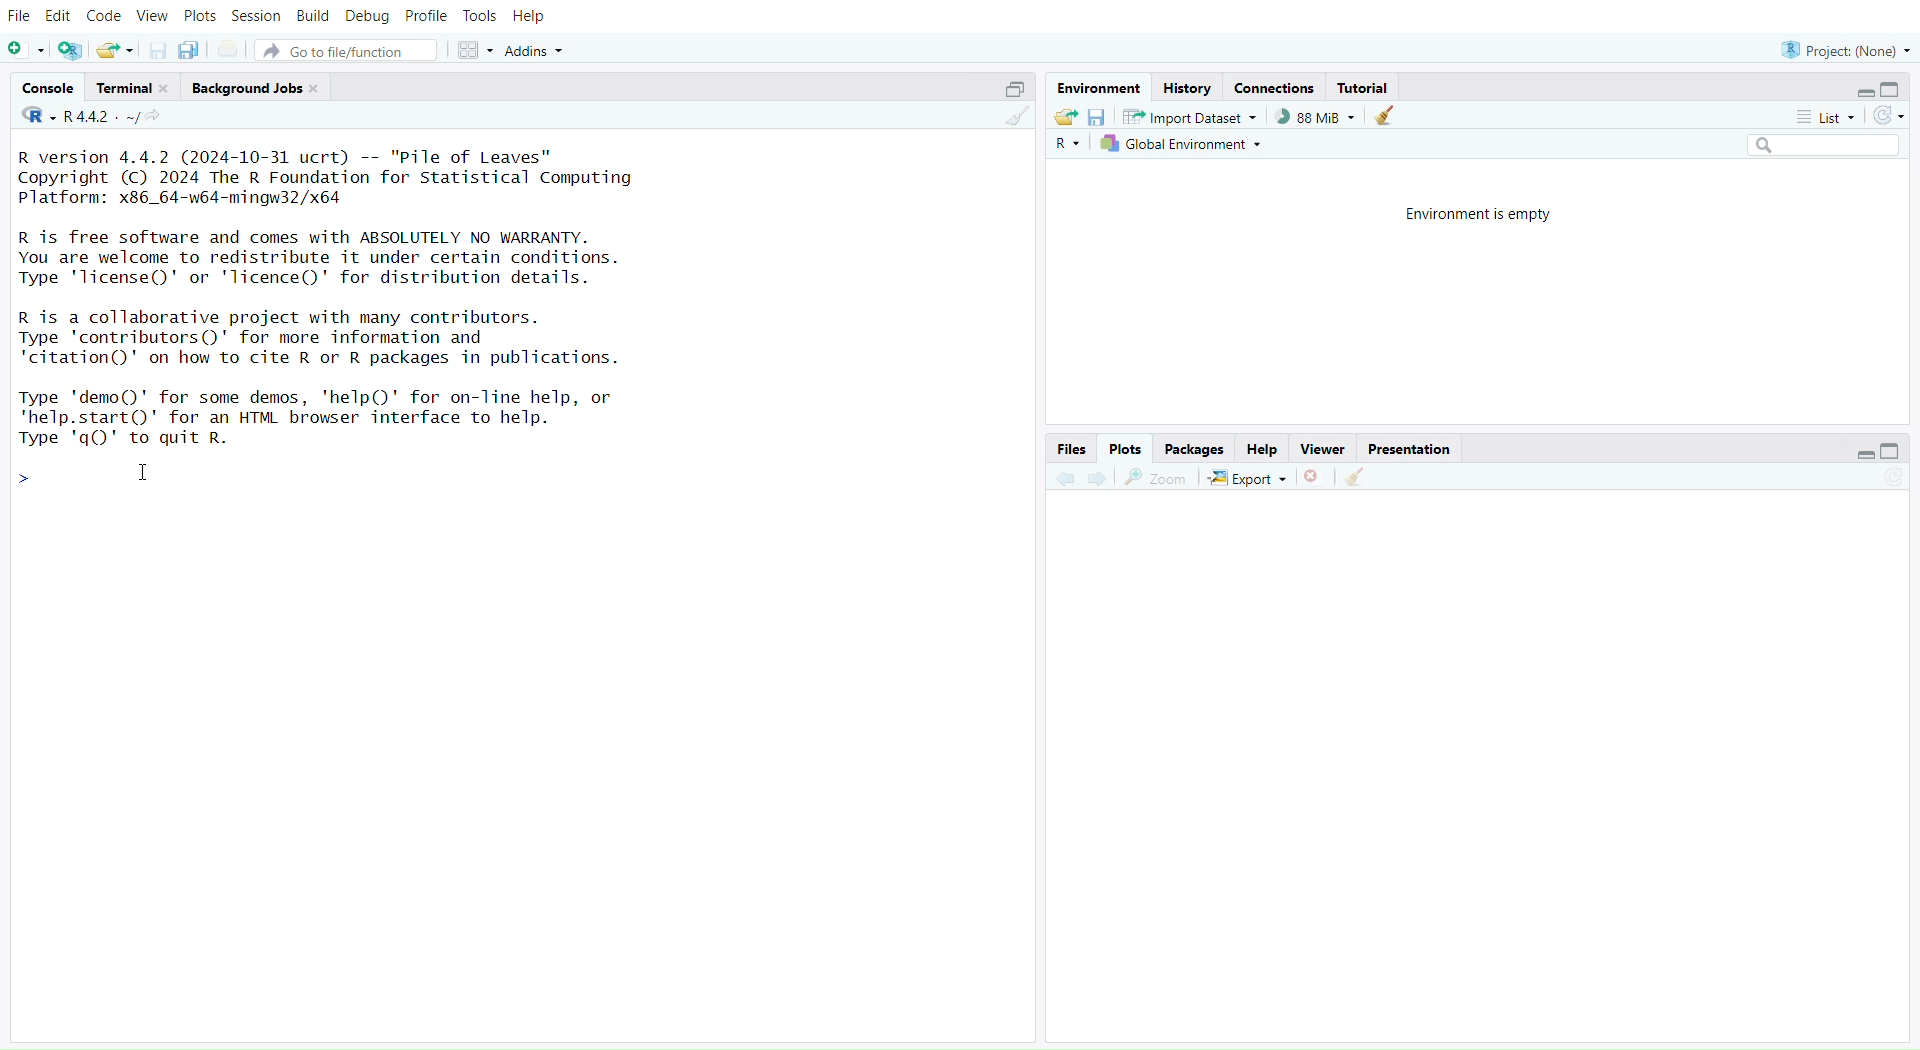 The height and width of the screenshot is (1050, 1920). Describe the element at coordinates (541, 50) in the screenshot. I see `addins` at that location.